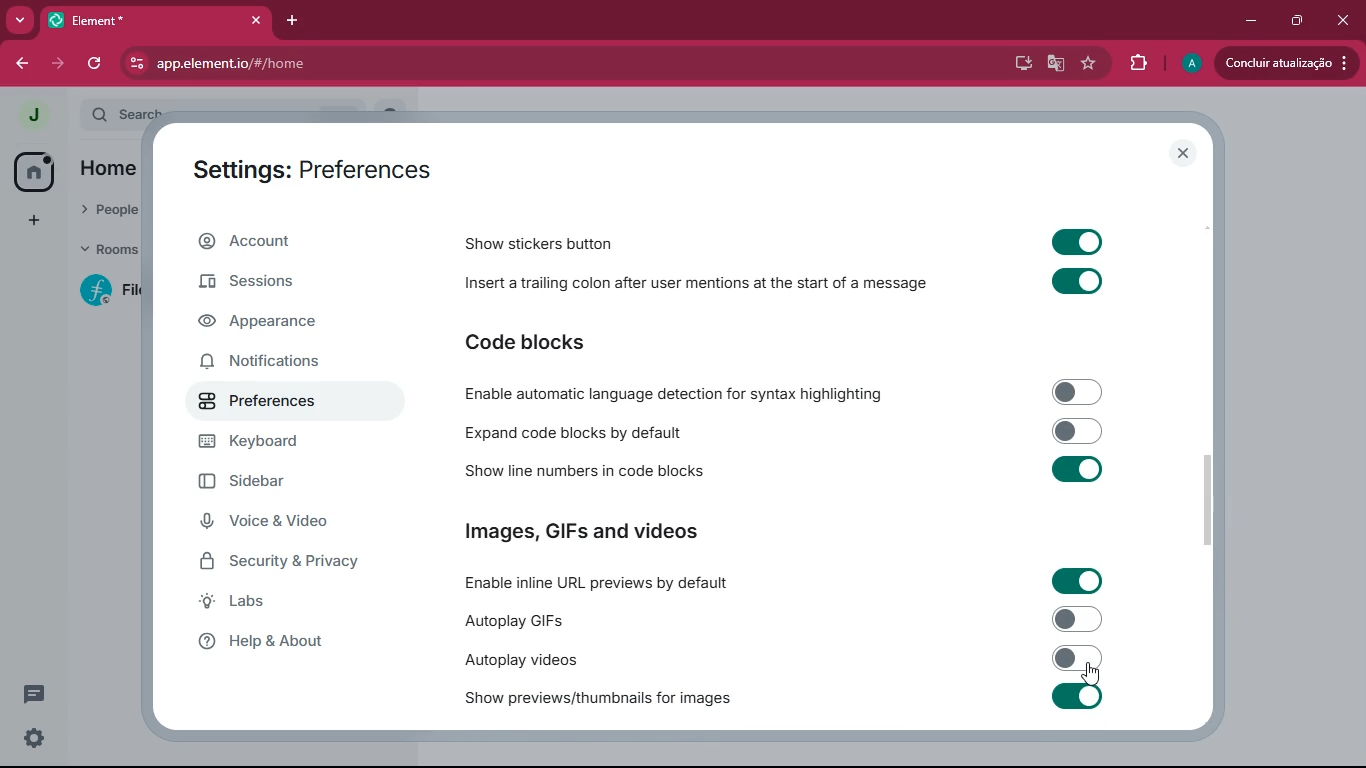 Image resolution: width=1366 pixels, height=768 pixels. I want to click on automatic, so click(680, 393).